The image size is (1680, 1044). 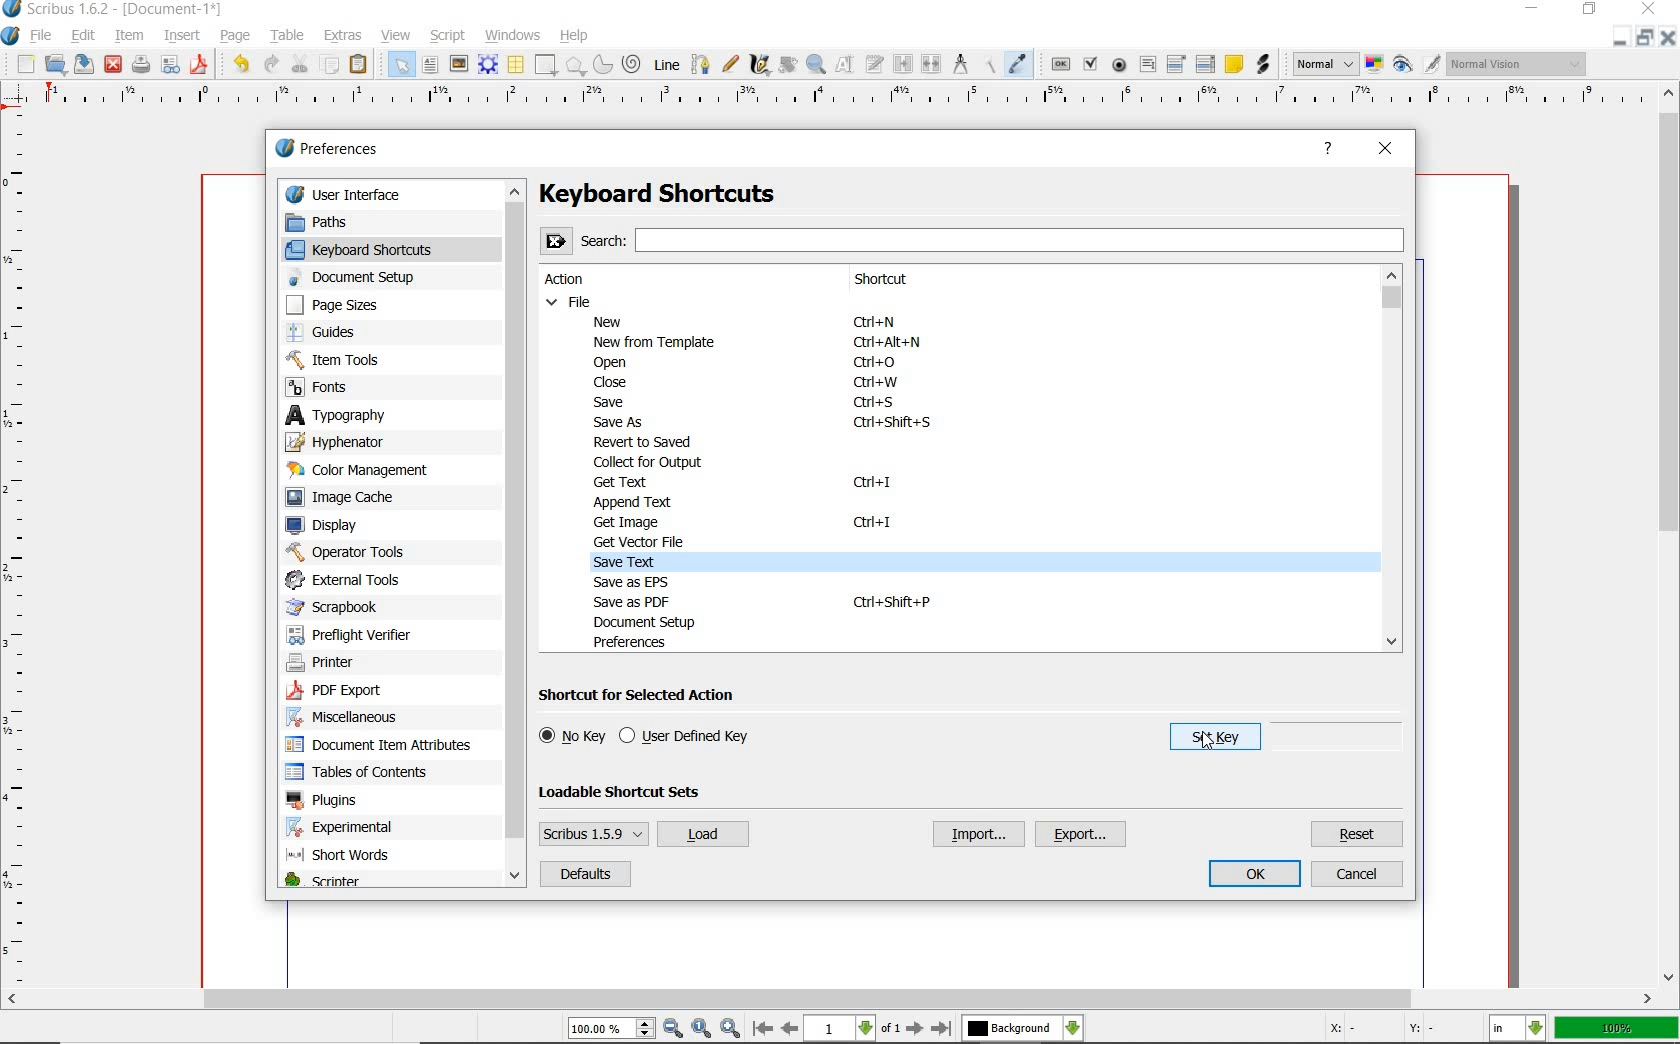 I want to click on short words, so click(x=344, y=858).